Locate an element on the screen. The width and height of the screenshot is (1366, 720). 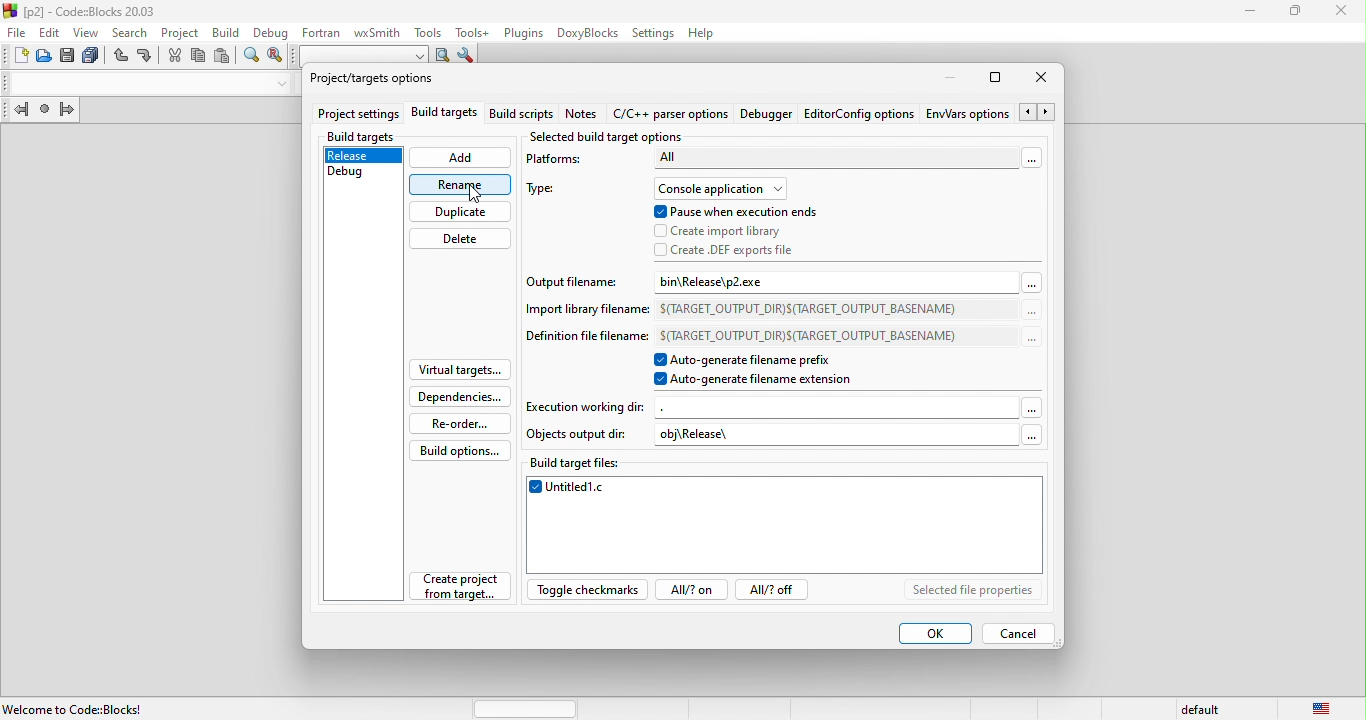
 is located at coordinates (1026, 434).